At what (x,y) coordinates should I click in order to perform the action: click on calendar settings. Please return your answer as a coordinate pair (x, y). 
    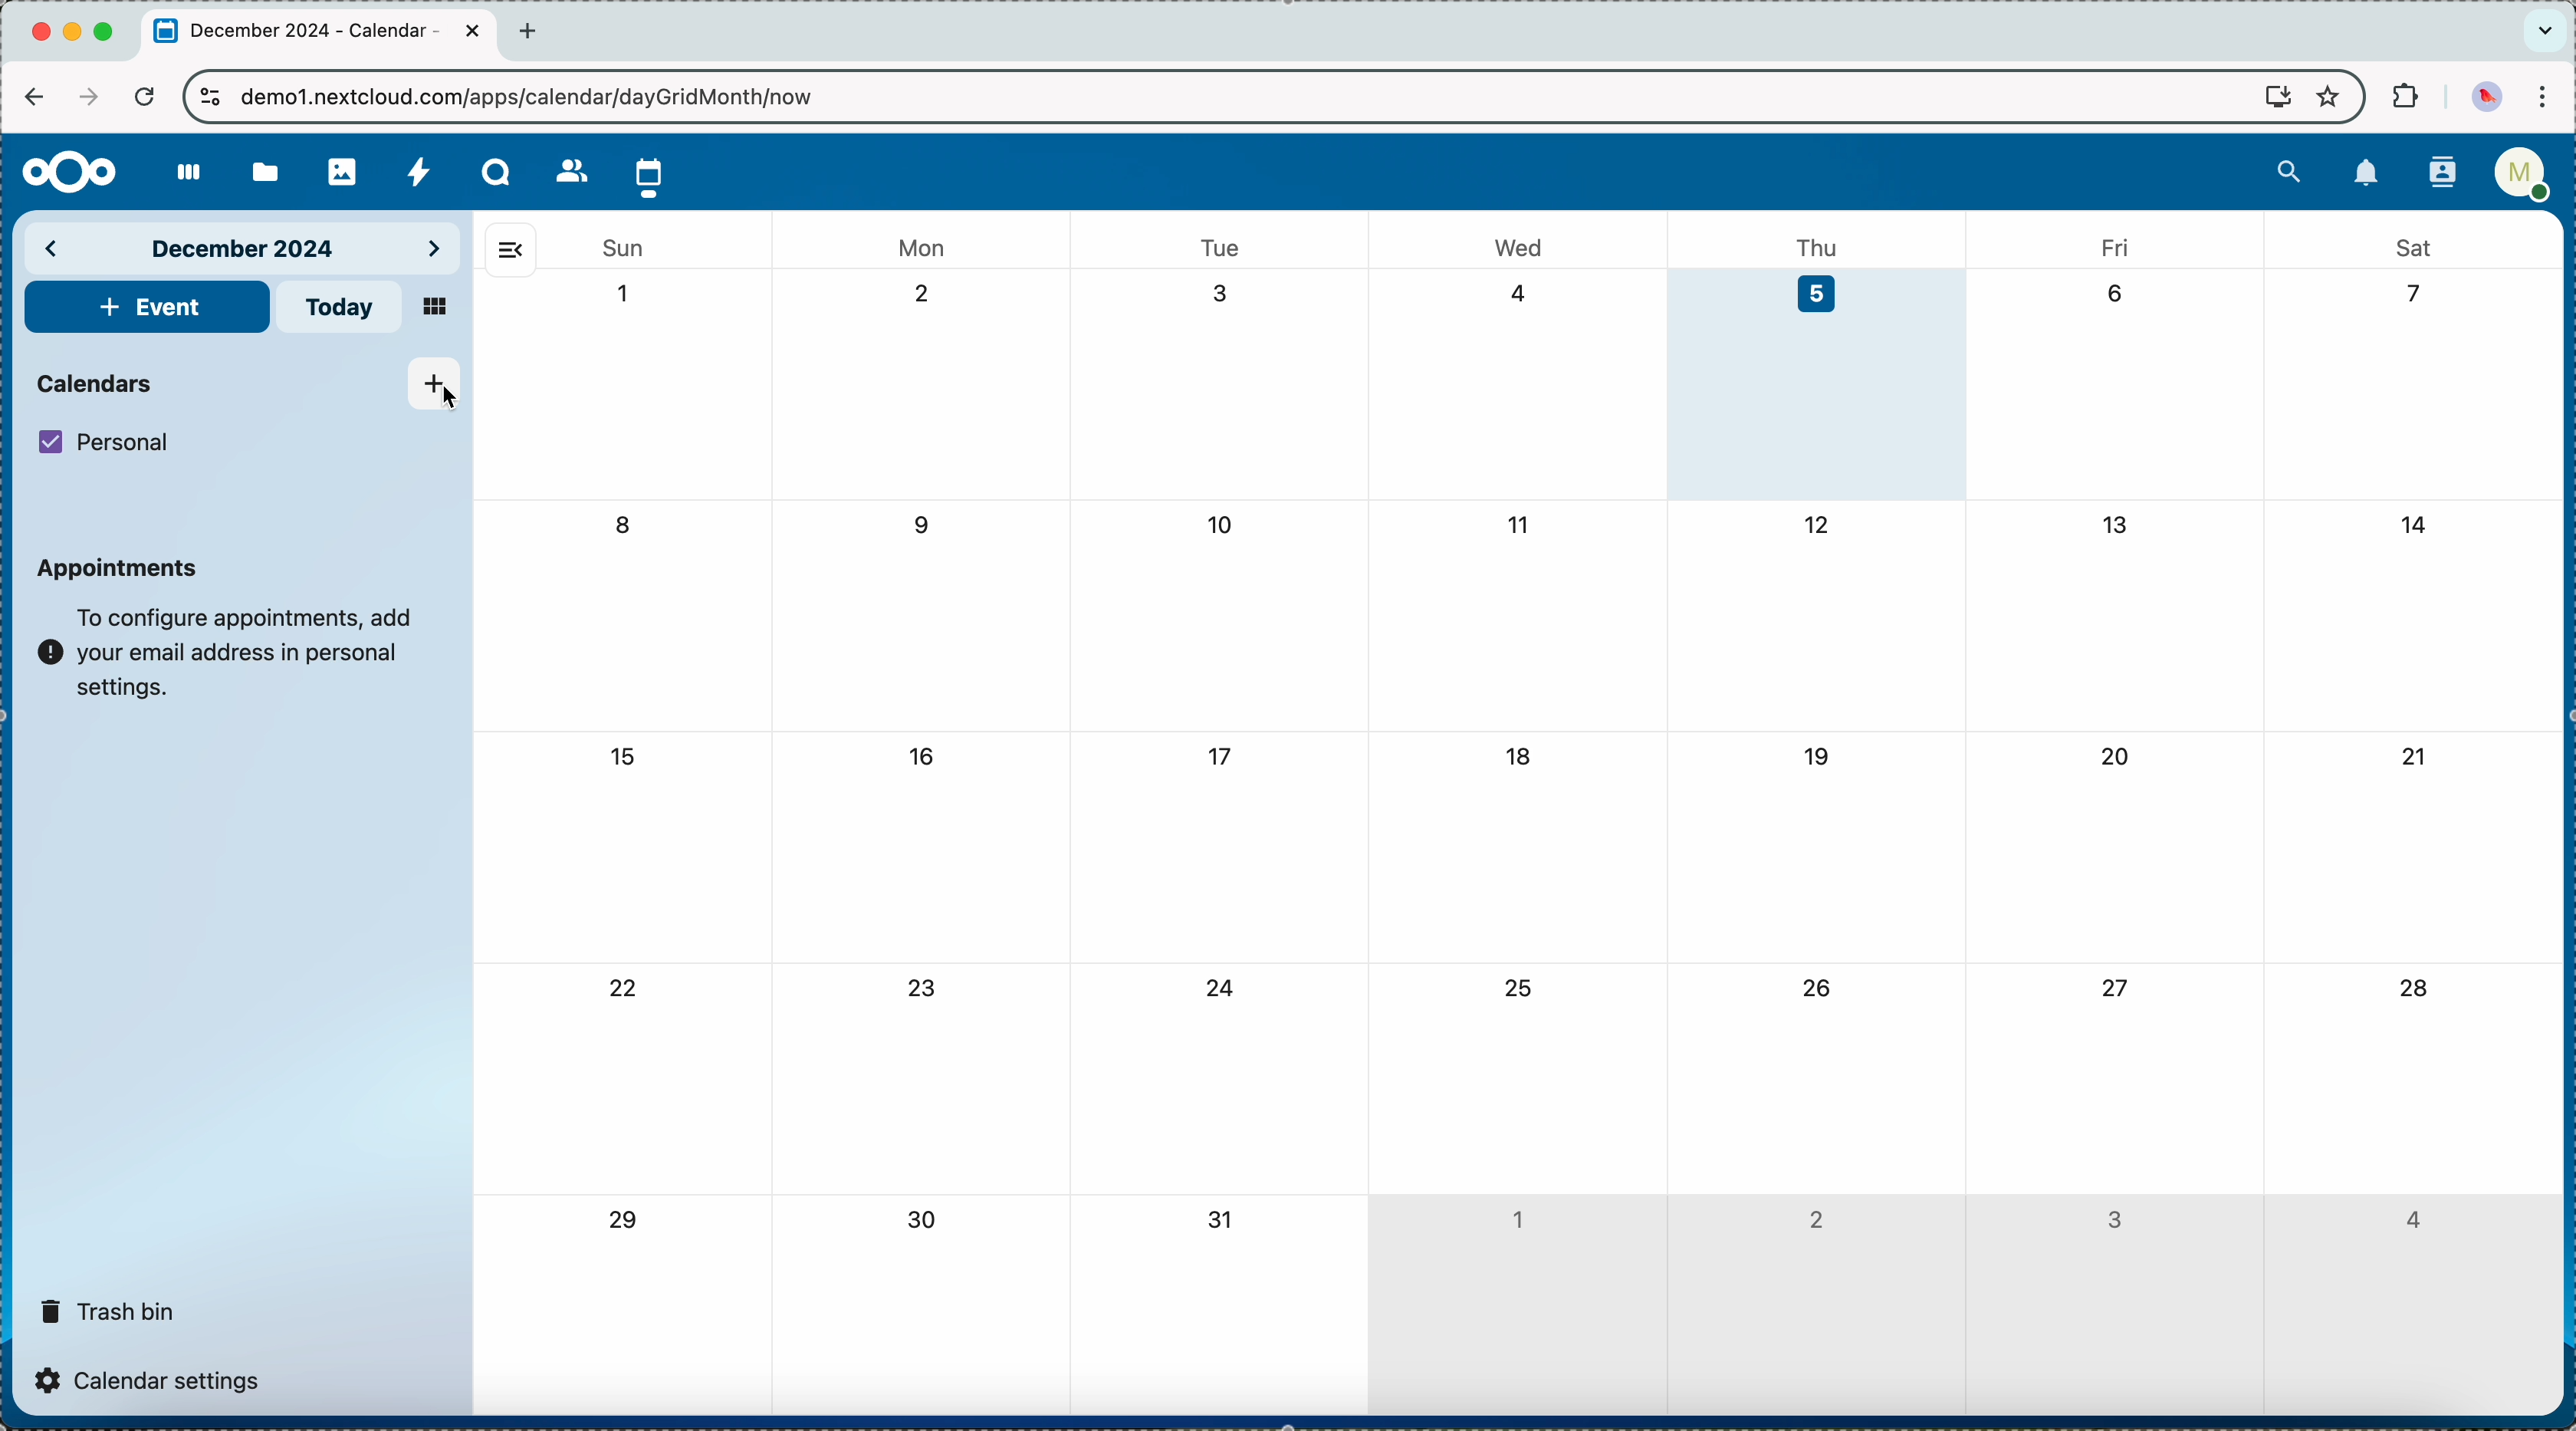
    Looking at the image, I should click on (154, 1379).